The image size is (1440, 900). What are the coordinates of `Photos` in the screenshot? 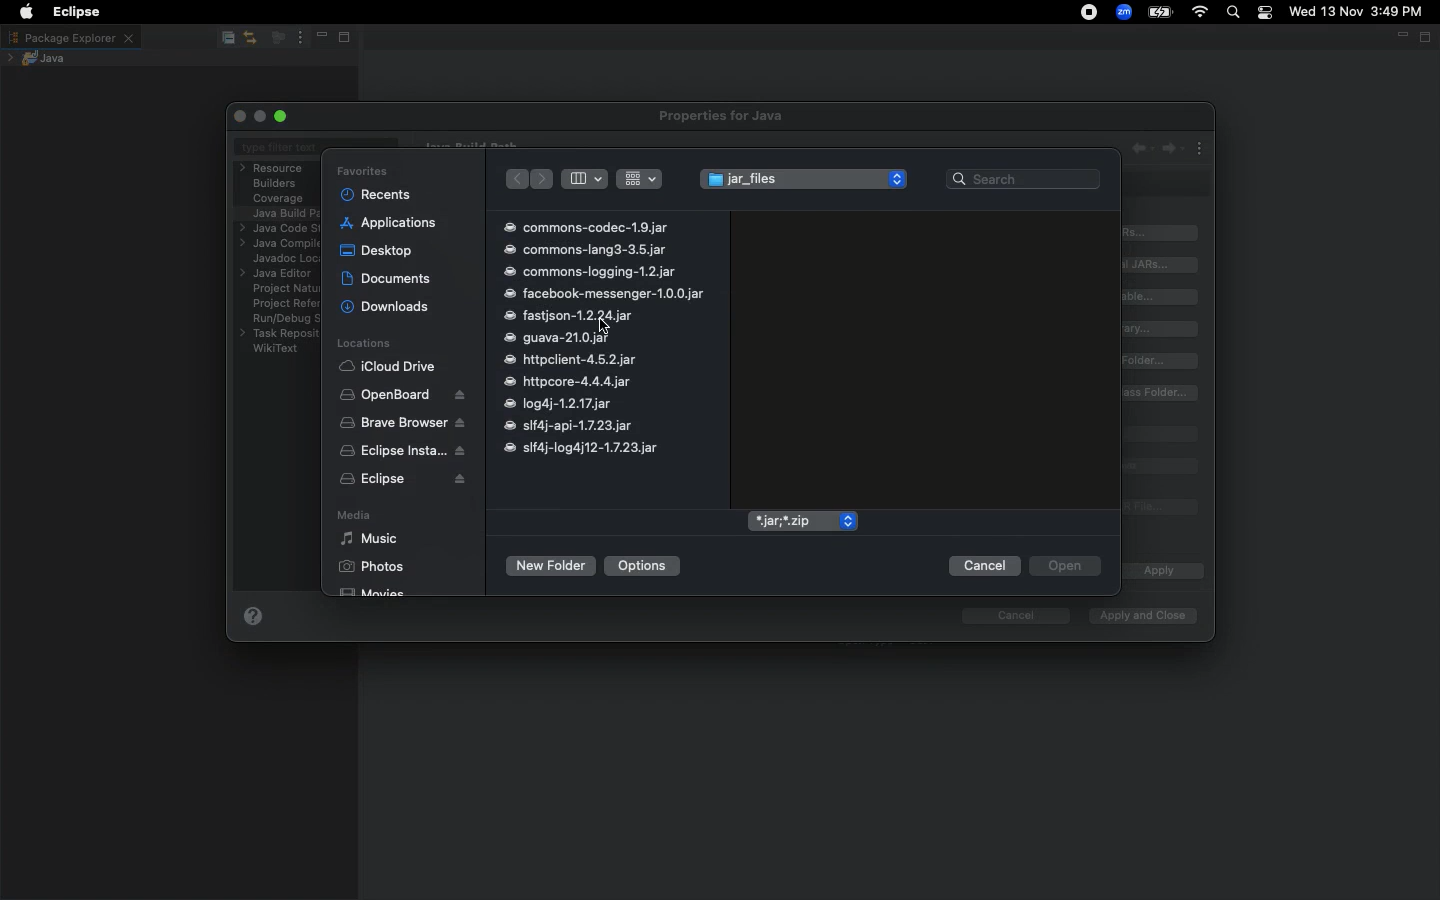 It's located at (371, 566).